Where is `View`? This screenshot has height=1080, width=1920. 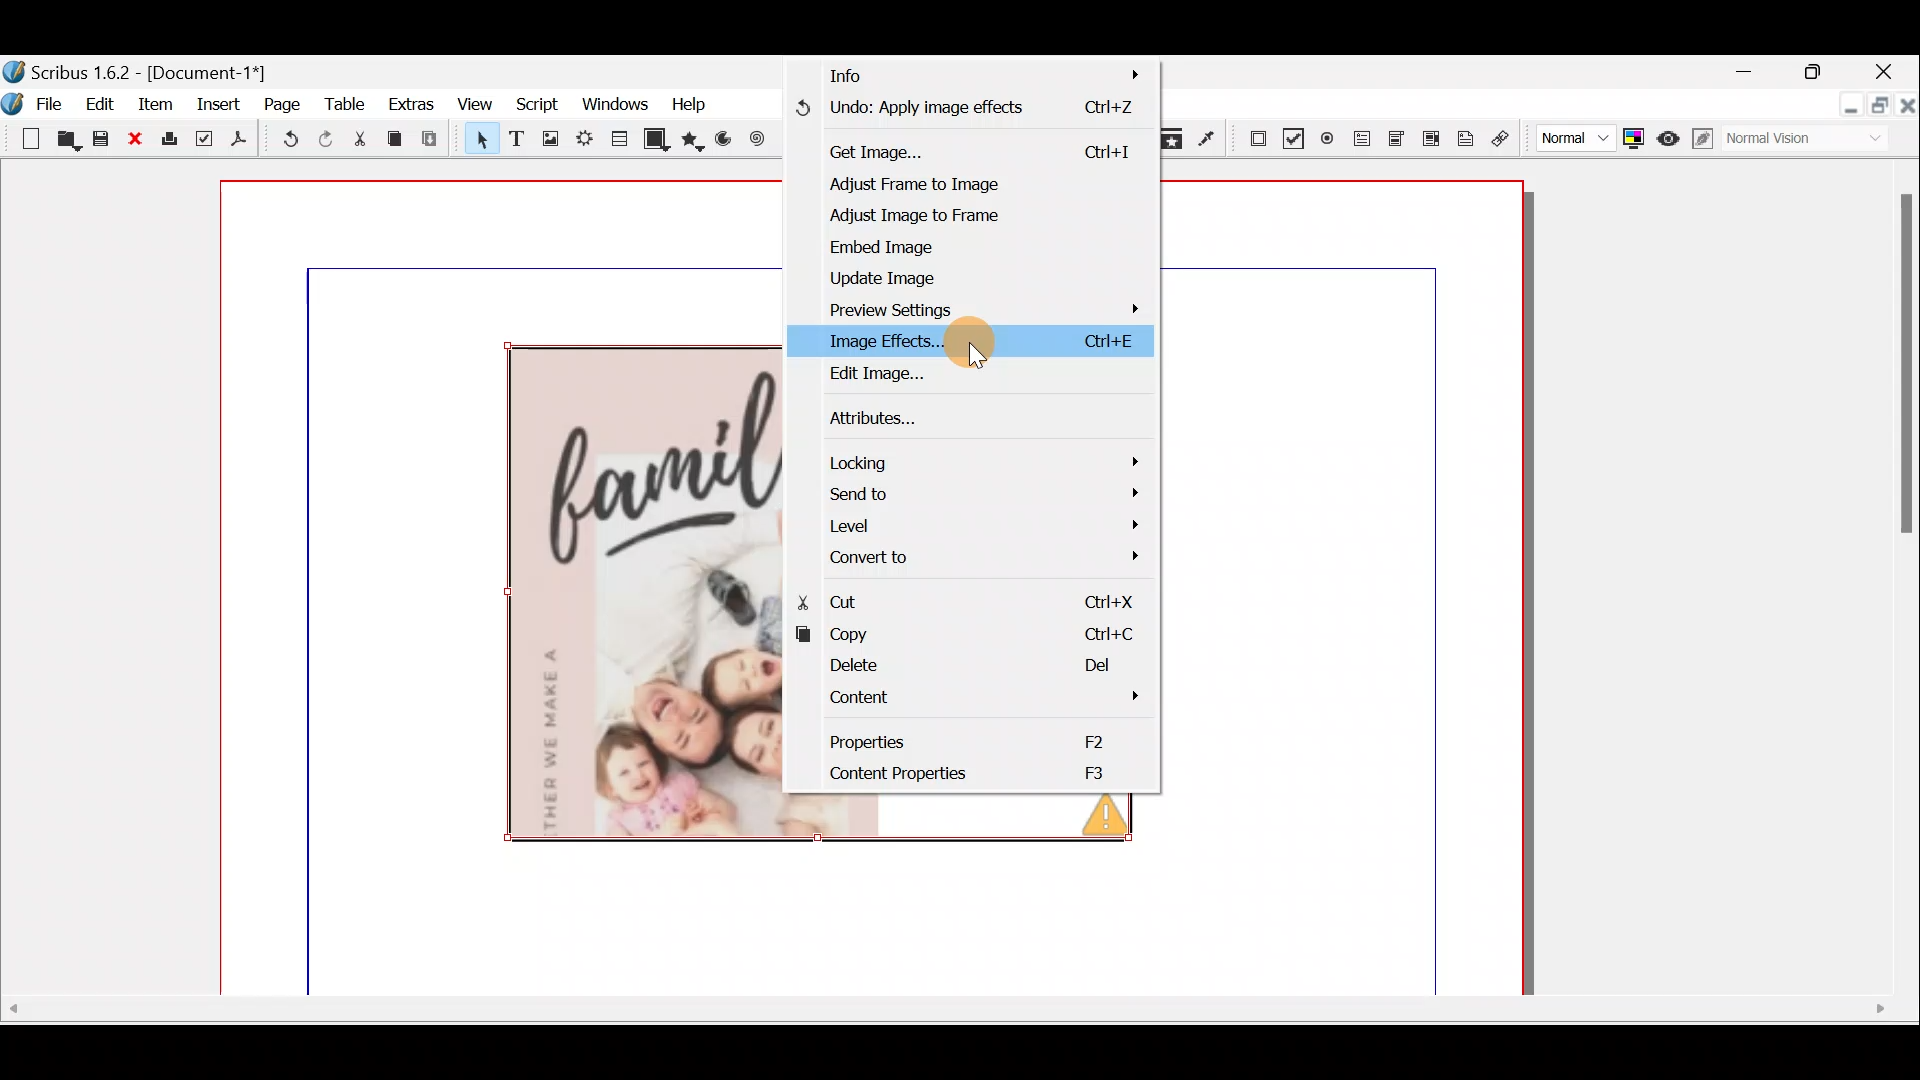 View is located at coordinates (479, 107).